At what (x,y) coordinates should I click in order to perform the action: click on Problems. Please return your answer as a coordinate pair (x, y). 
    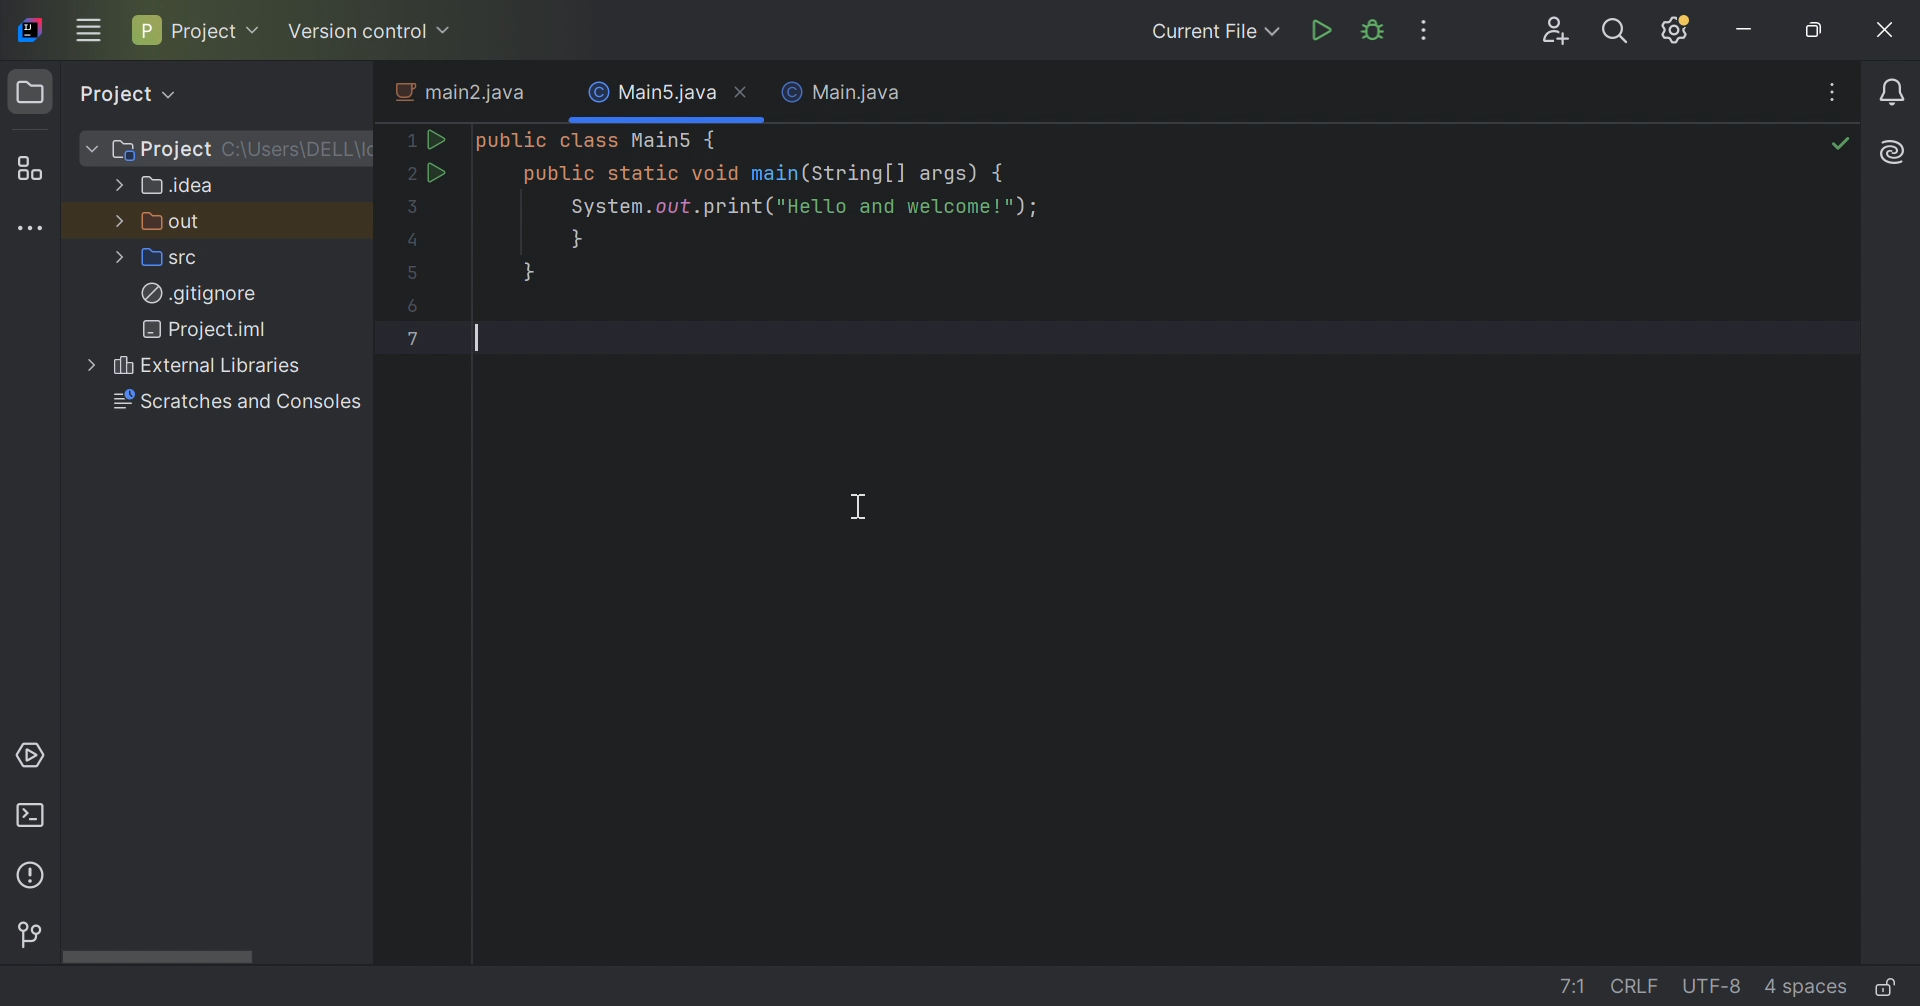
    Looking at the image, I should click on (31, 877).